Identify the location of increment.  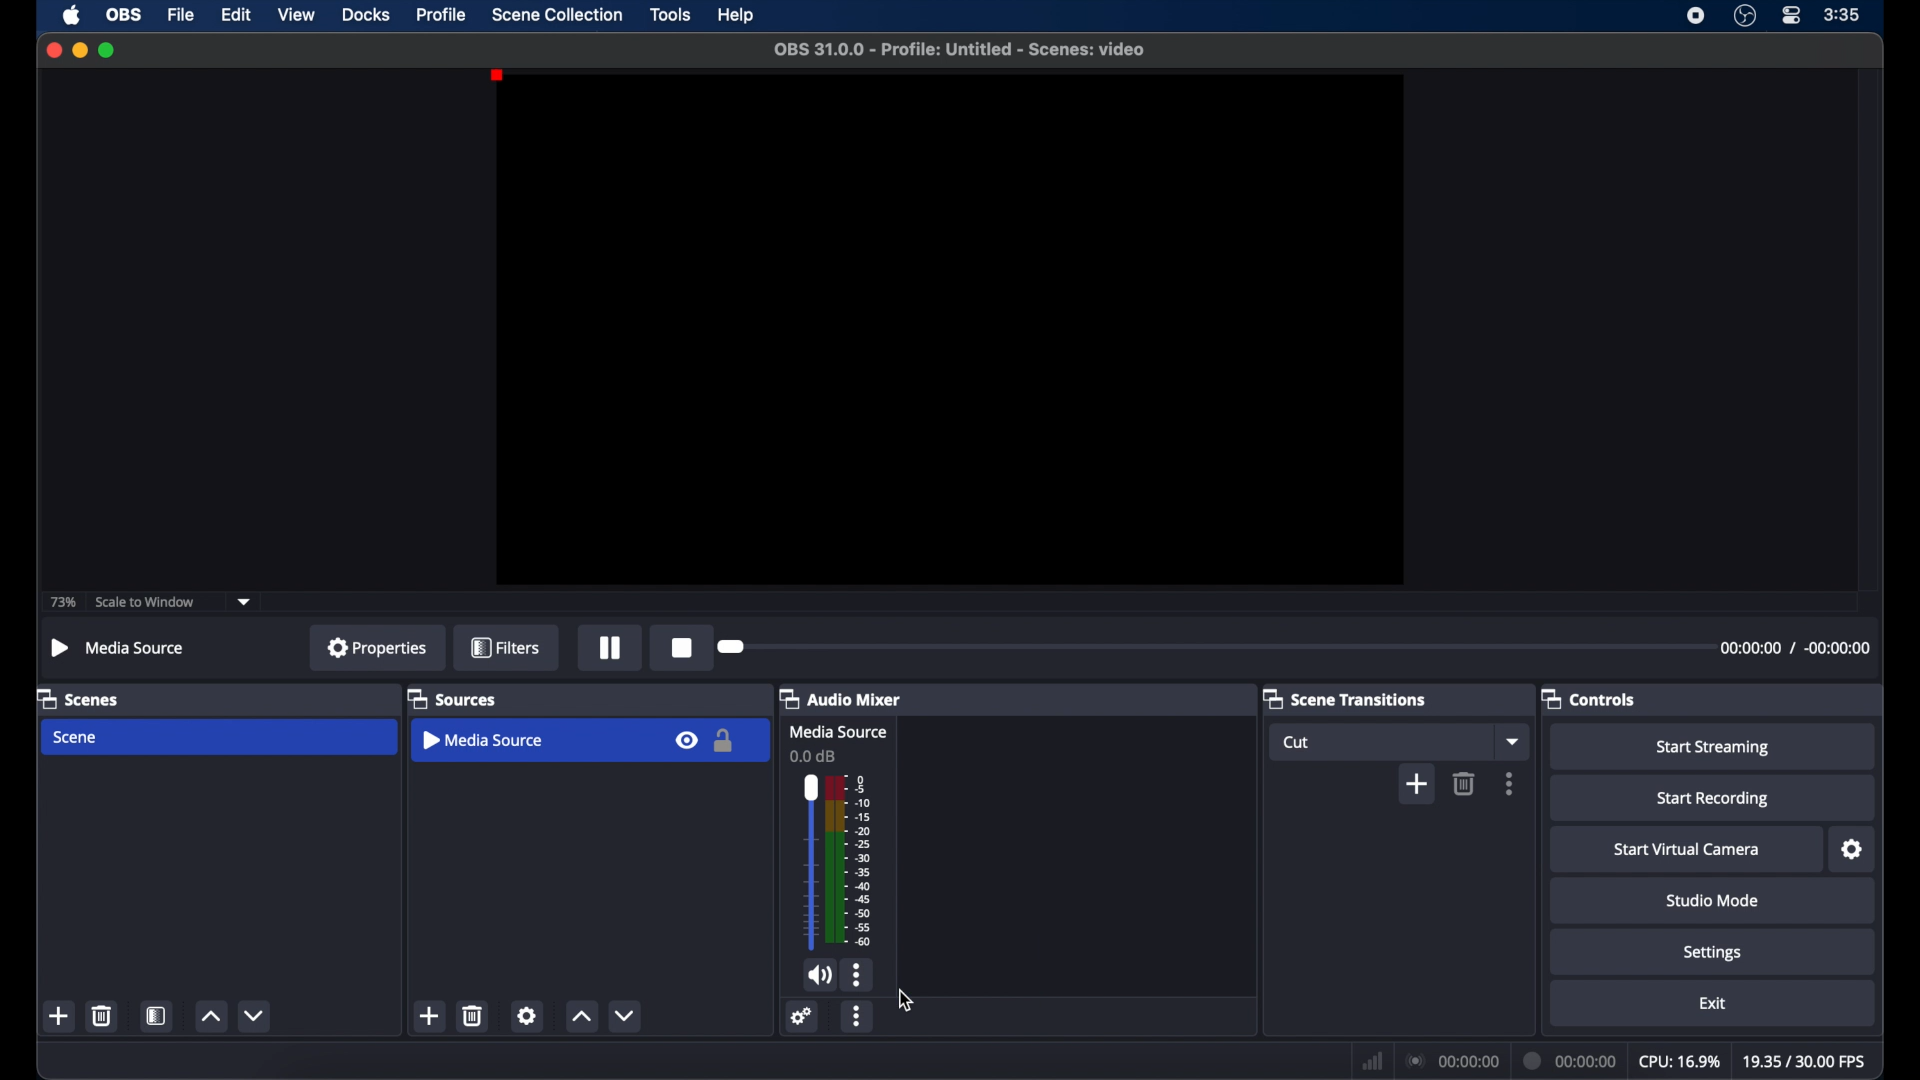
(580, 1015).